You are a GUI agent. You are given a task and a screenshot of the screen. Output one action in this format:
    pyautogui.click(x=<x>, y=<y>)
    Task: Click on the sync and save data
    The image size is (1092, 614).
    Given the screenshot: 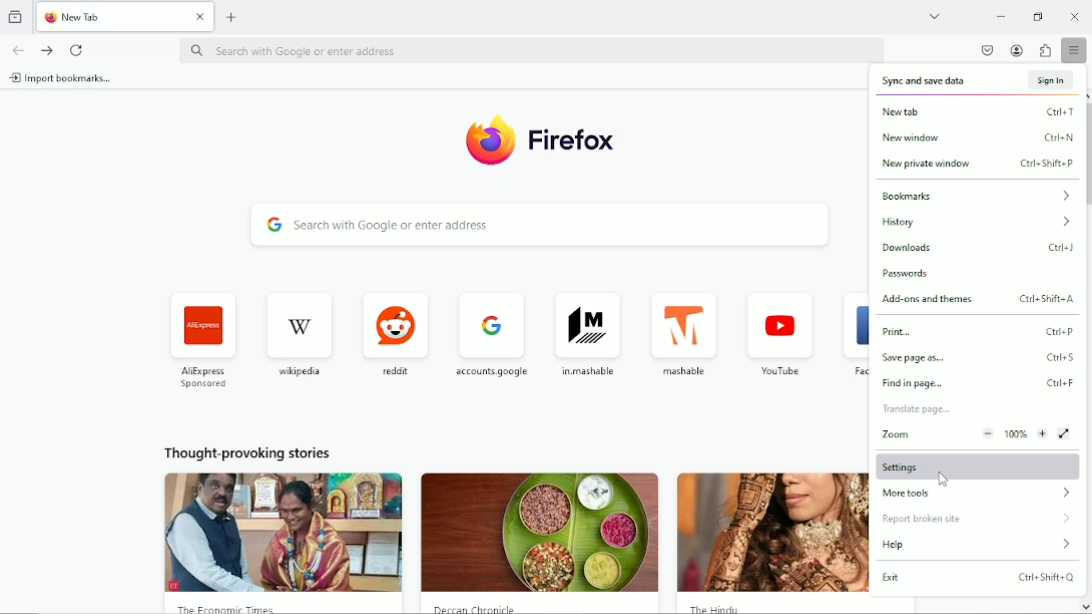 What is the action you would take?
    pyautogui.click(x=932, y=82)
    